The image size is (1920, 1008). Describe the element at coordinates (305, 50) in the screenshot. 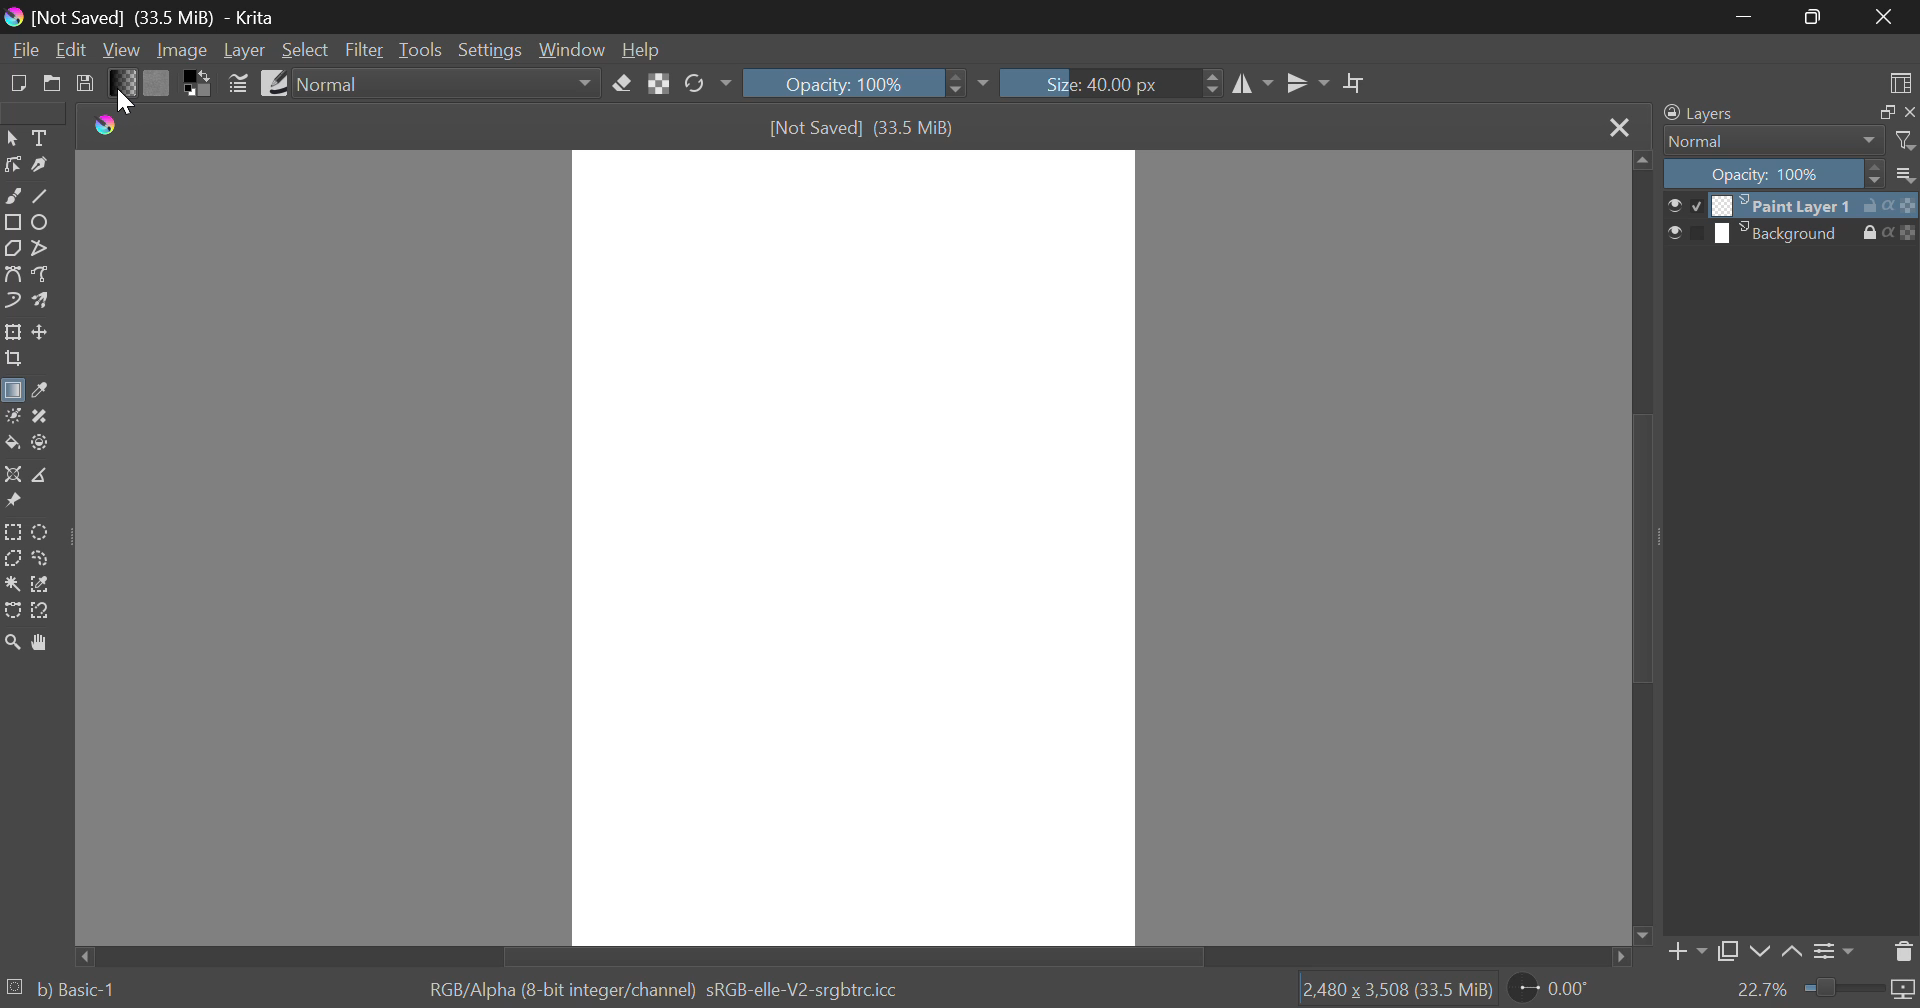

I see `Select` at that location.